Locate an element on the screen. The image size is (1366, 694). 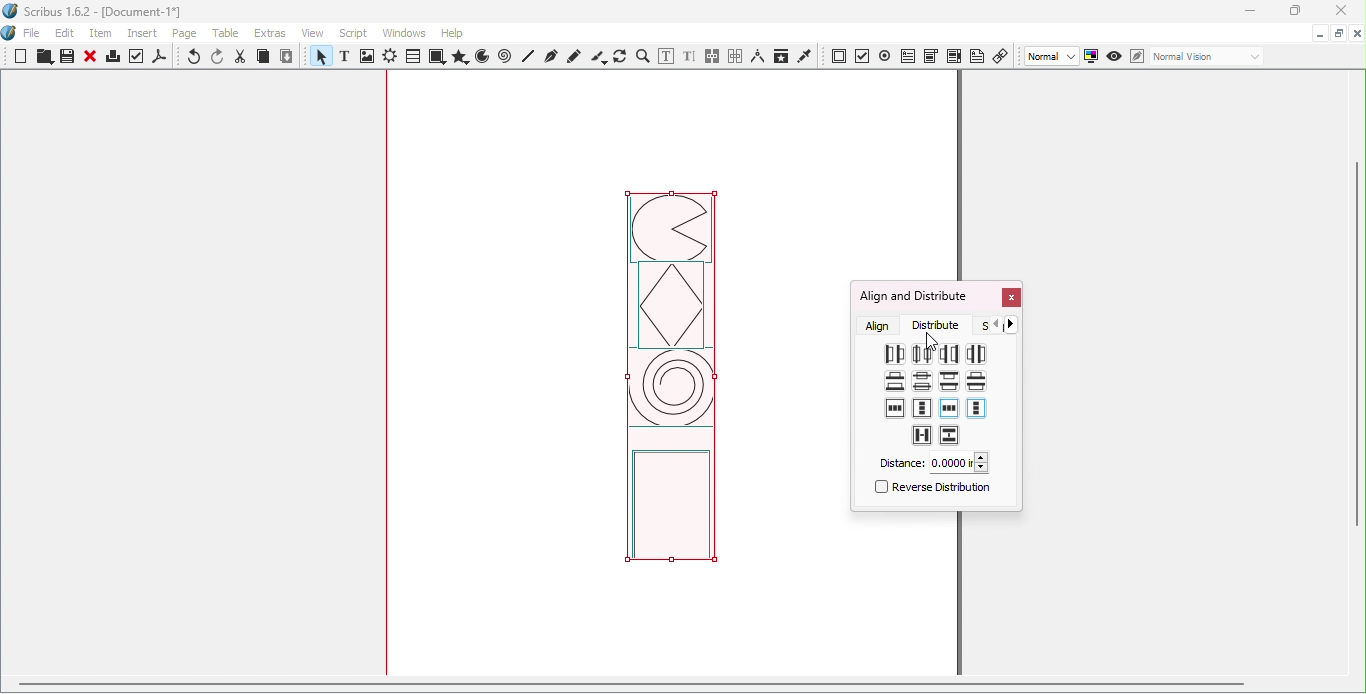
PDF combo box is located at coordinates (930, 56).